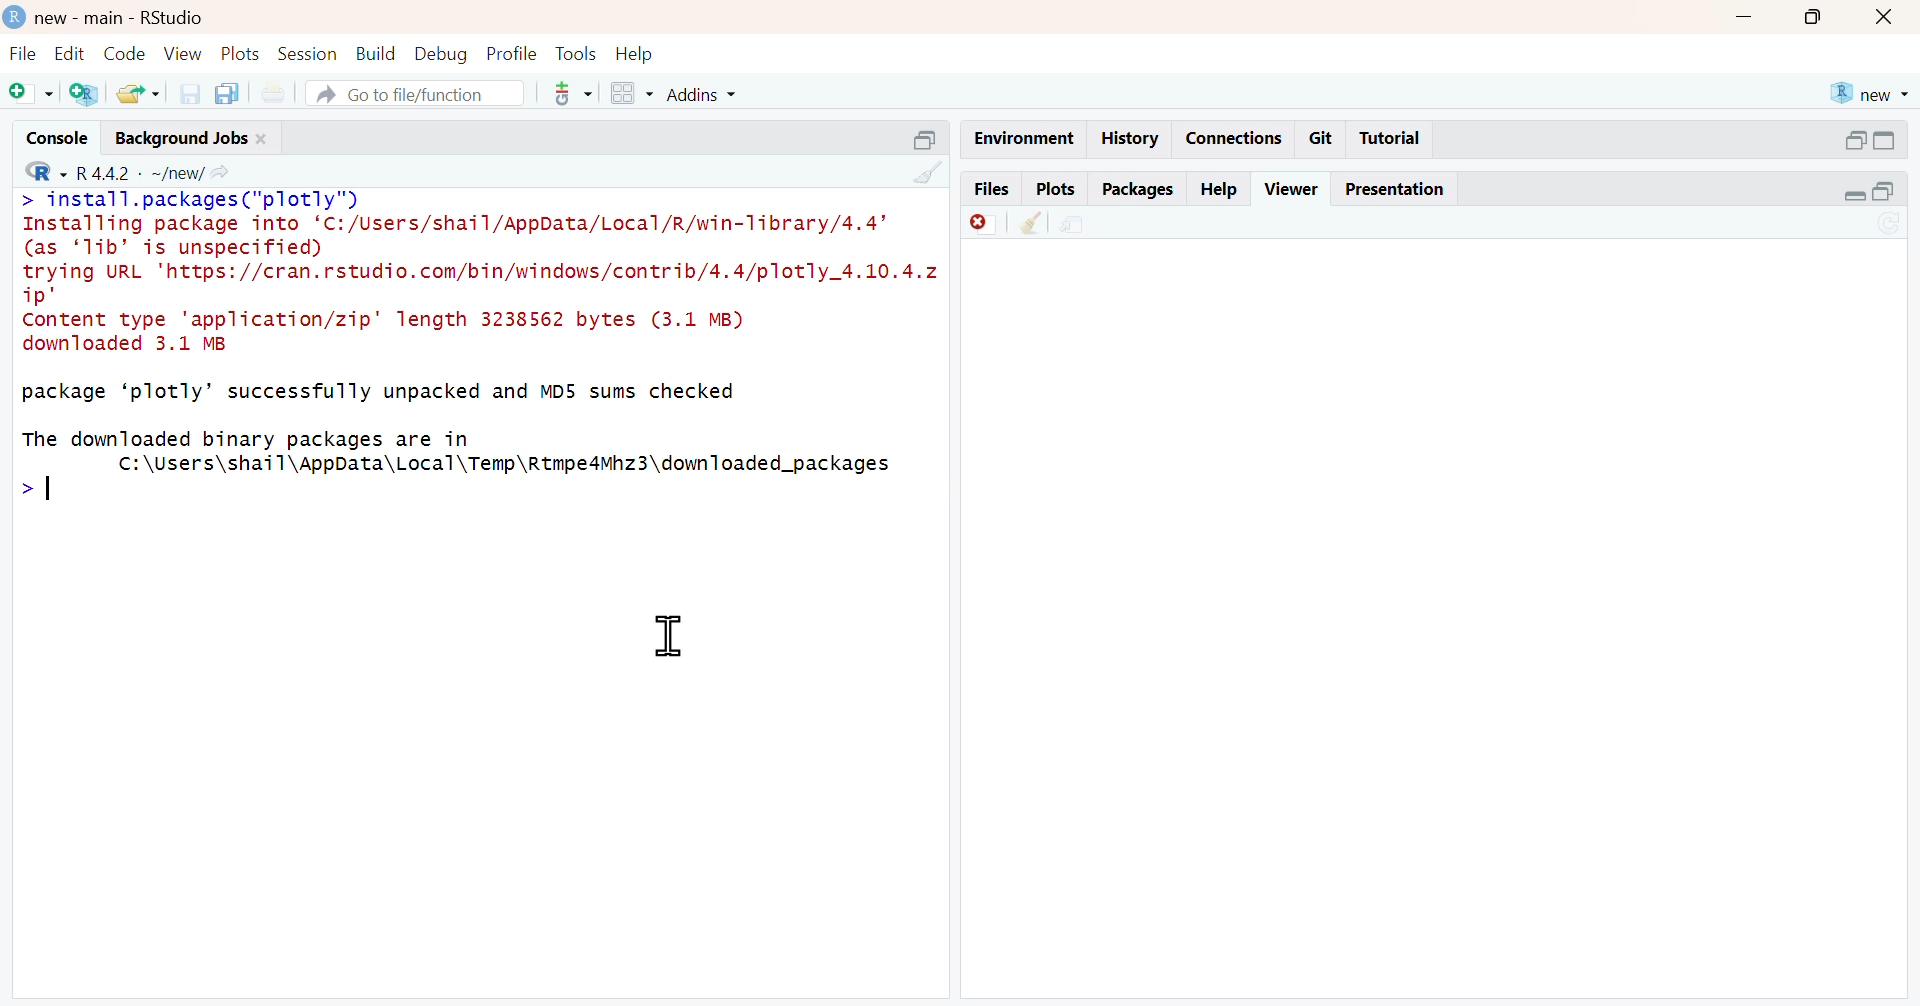 The width and height of the screenshot is (1920, 1006). I want to click on viewer, so click(1293, 188).